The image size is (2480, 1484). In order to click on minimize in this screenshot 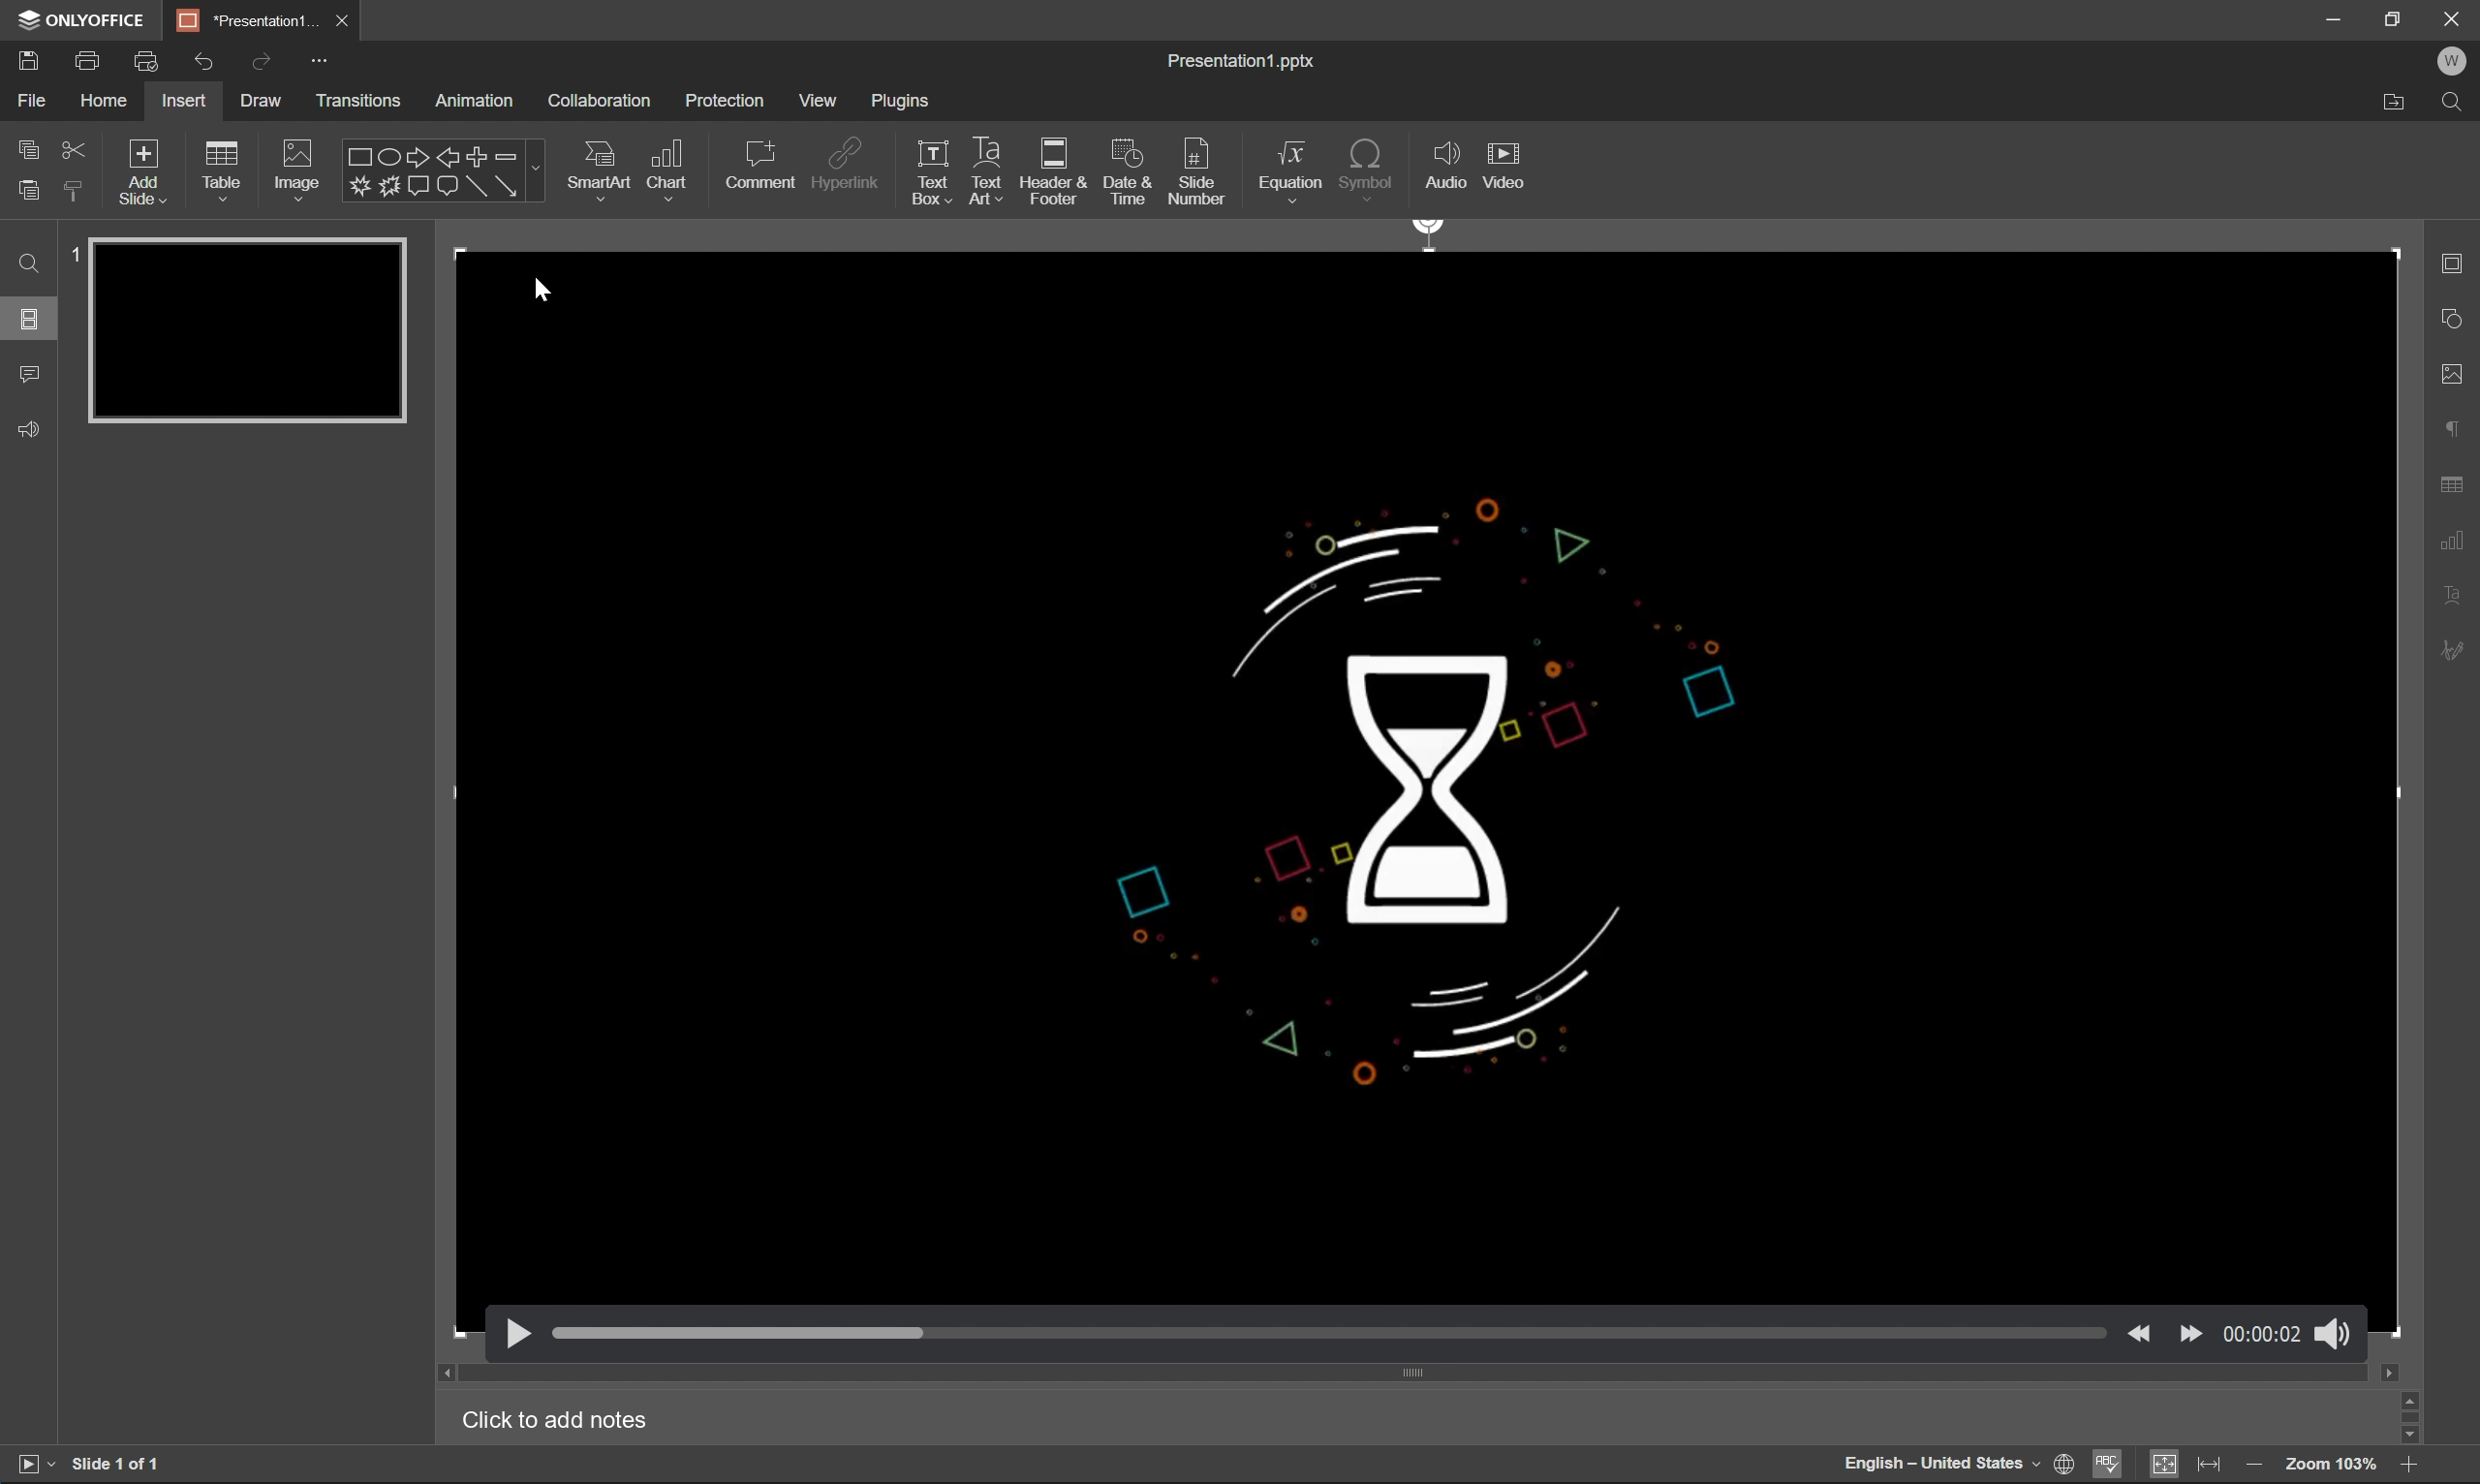, I will do `click(2330, 16)`.